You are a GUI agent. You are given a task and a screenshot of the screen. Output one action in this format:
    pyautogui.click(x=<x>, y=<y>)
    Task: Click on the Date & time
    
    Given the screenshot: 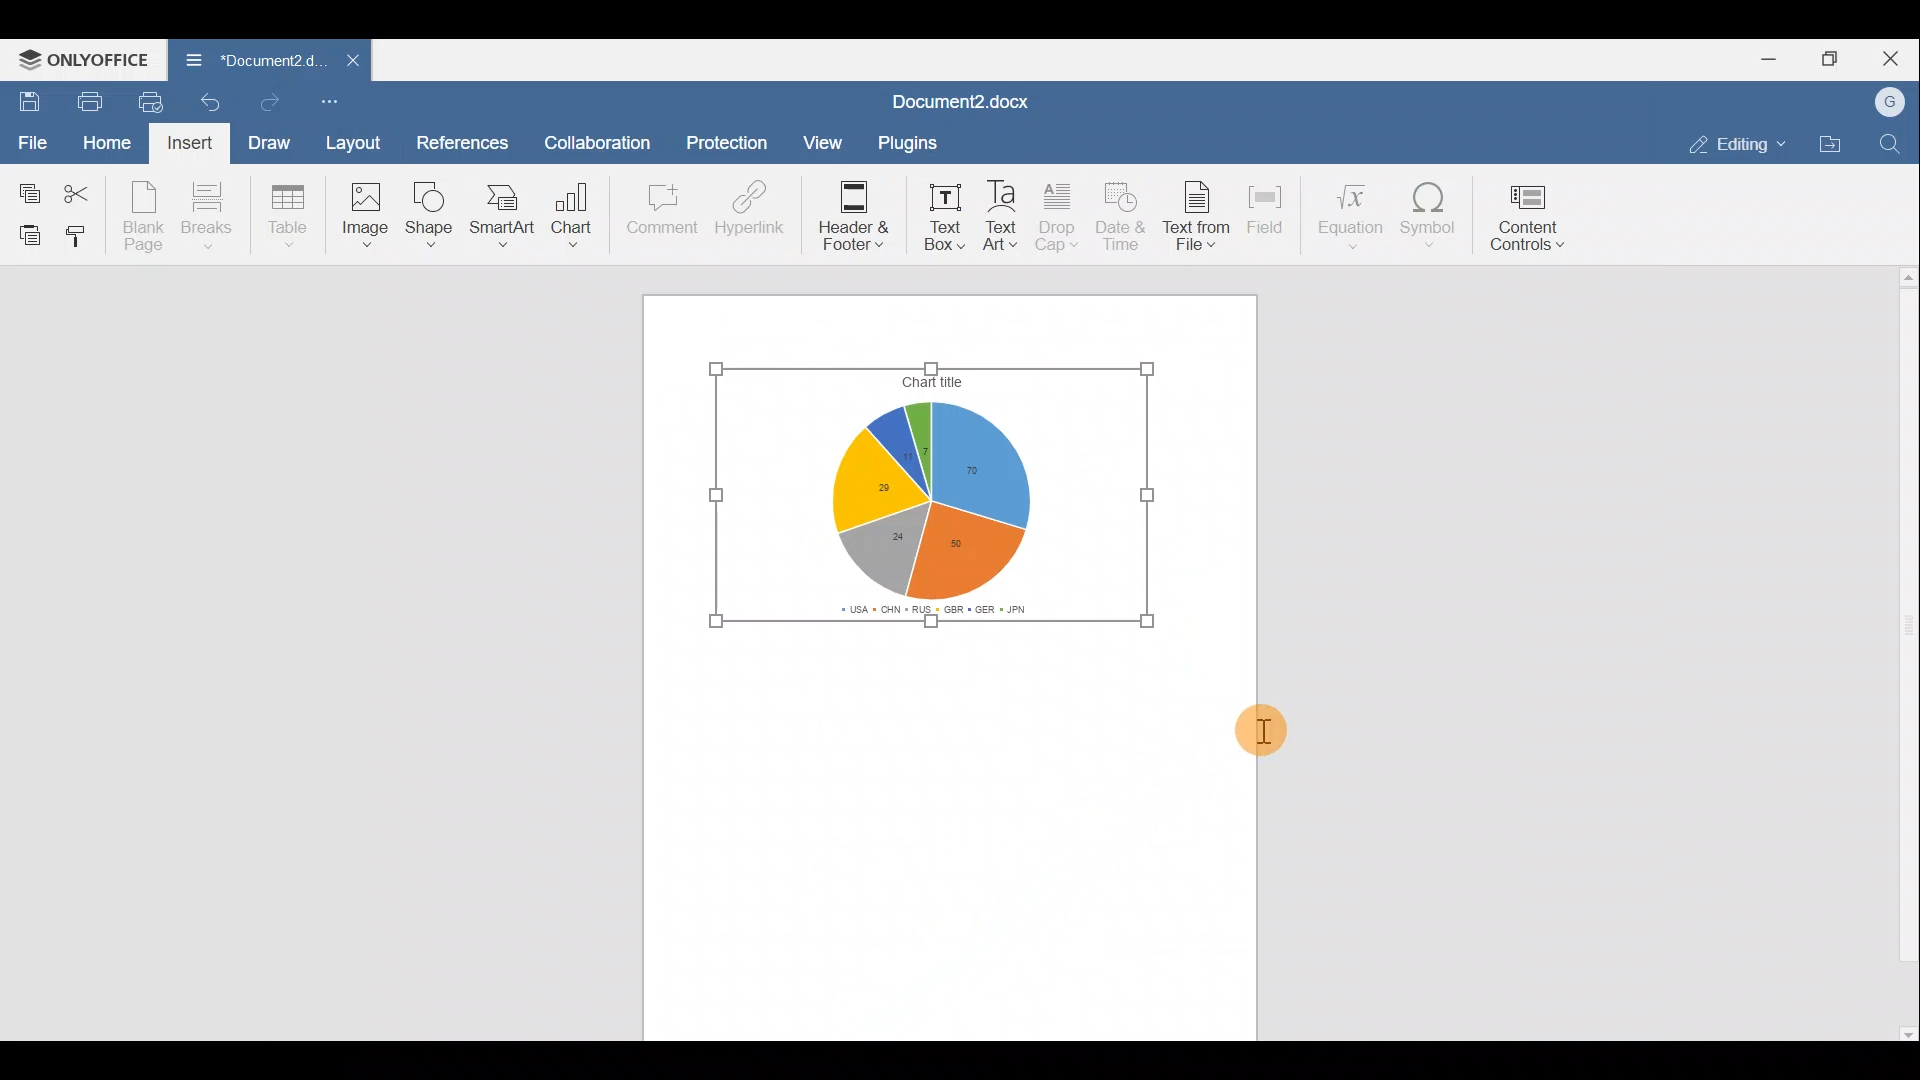 What is the action you would take?
    pyautogui.click(x=1123, y=214)
    